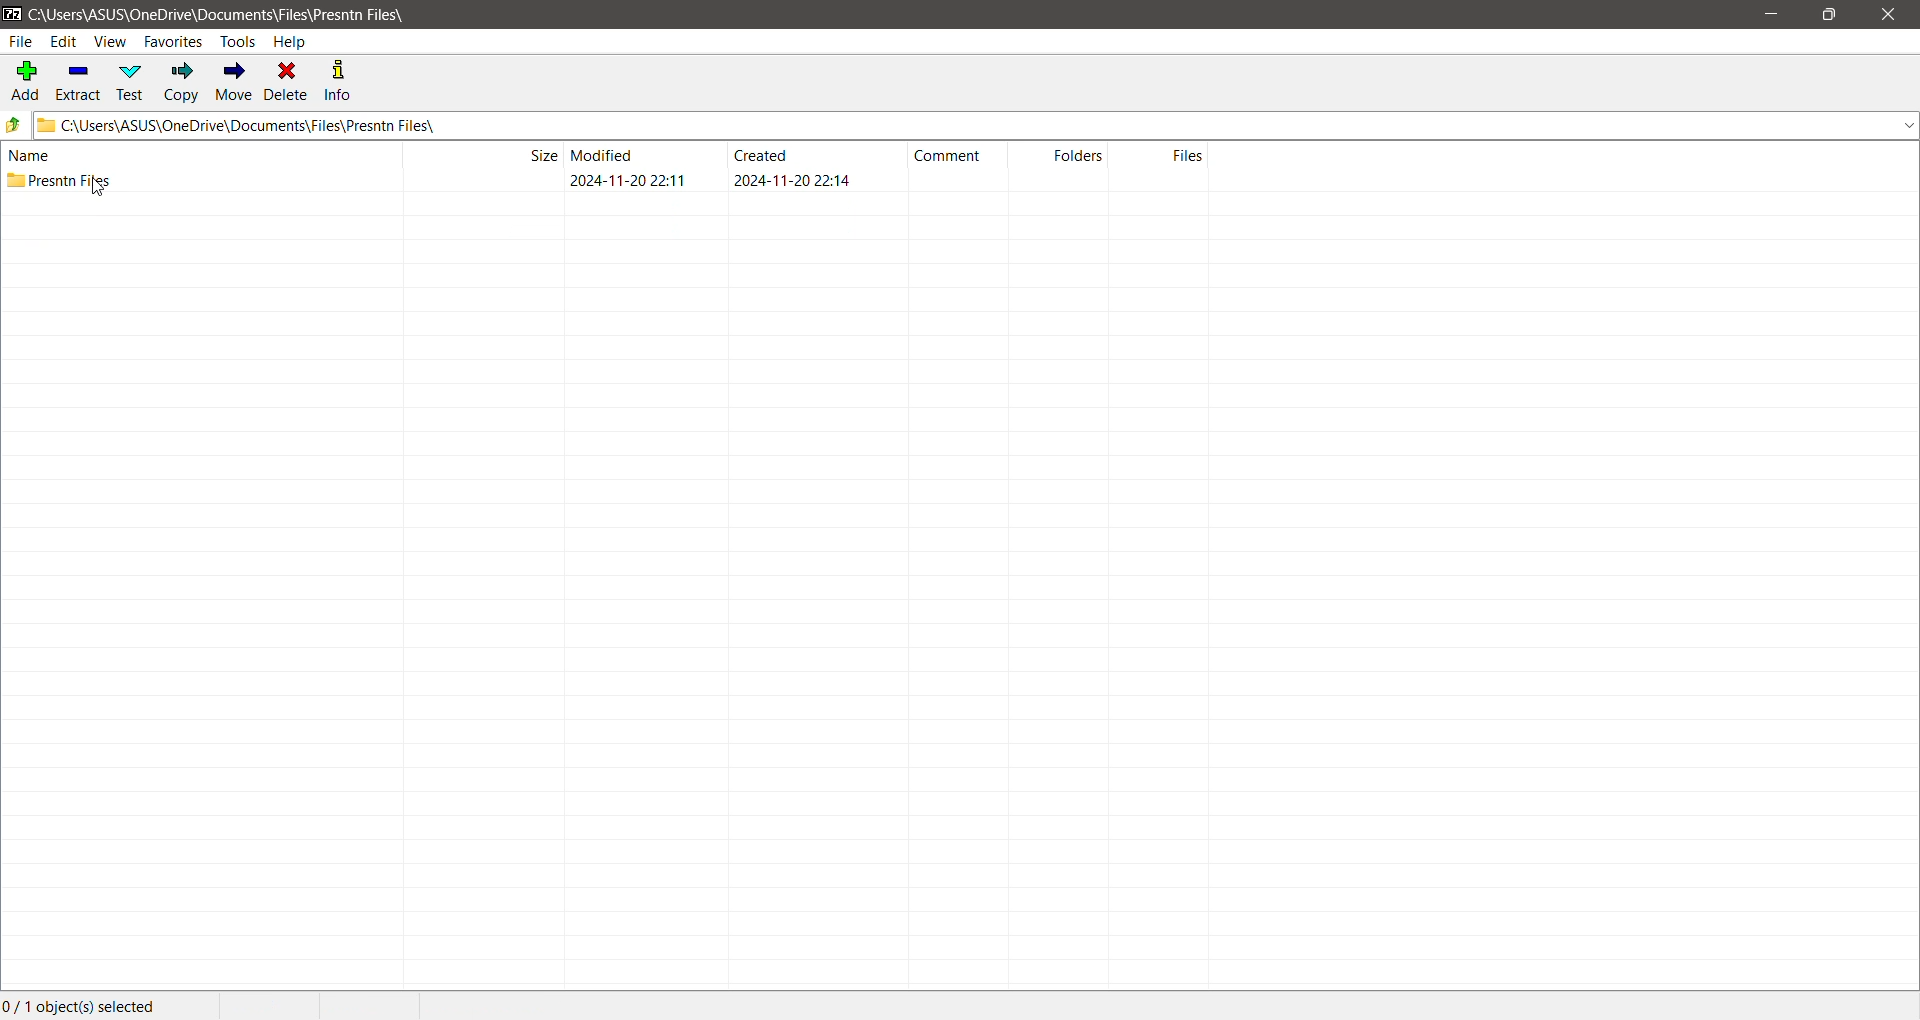 The image size is (1920, 1020). Describe the element at coordinates (237, 42) in the screenshot. I see `Tools` at that location.